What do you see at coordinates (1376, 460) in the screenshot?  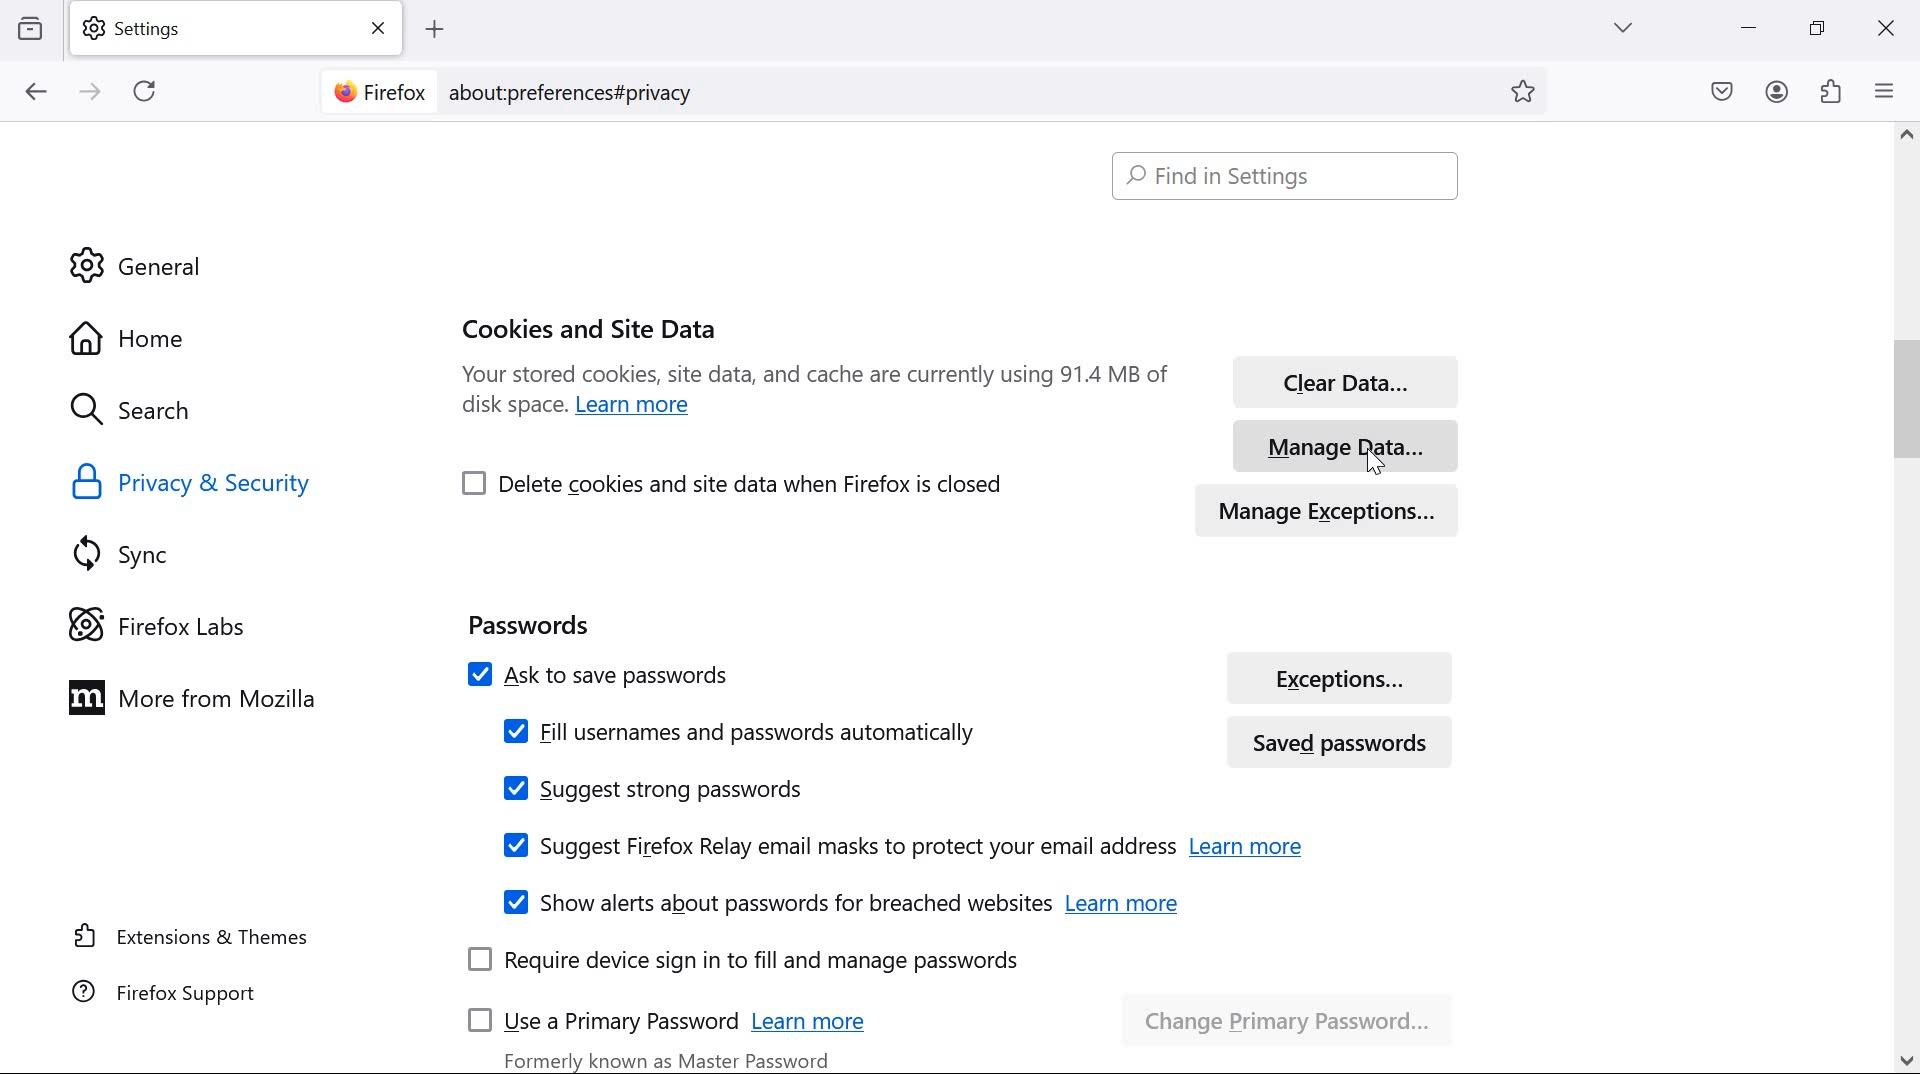 I see `cursor on manage cookies and site data` at bounding box center [1376, 460].